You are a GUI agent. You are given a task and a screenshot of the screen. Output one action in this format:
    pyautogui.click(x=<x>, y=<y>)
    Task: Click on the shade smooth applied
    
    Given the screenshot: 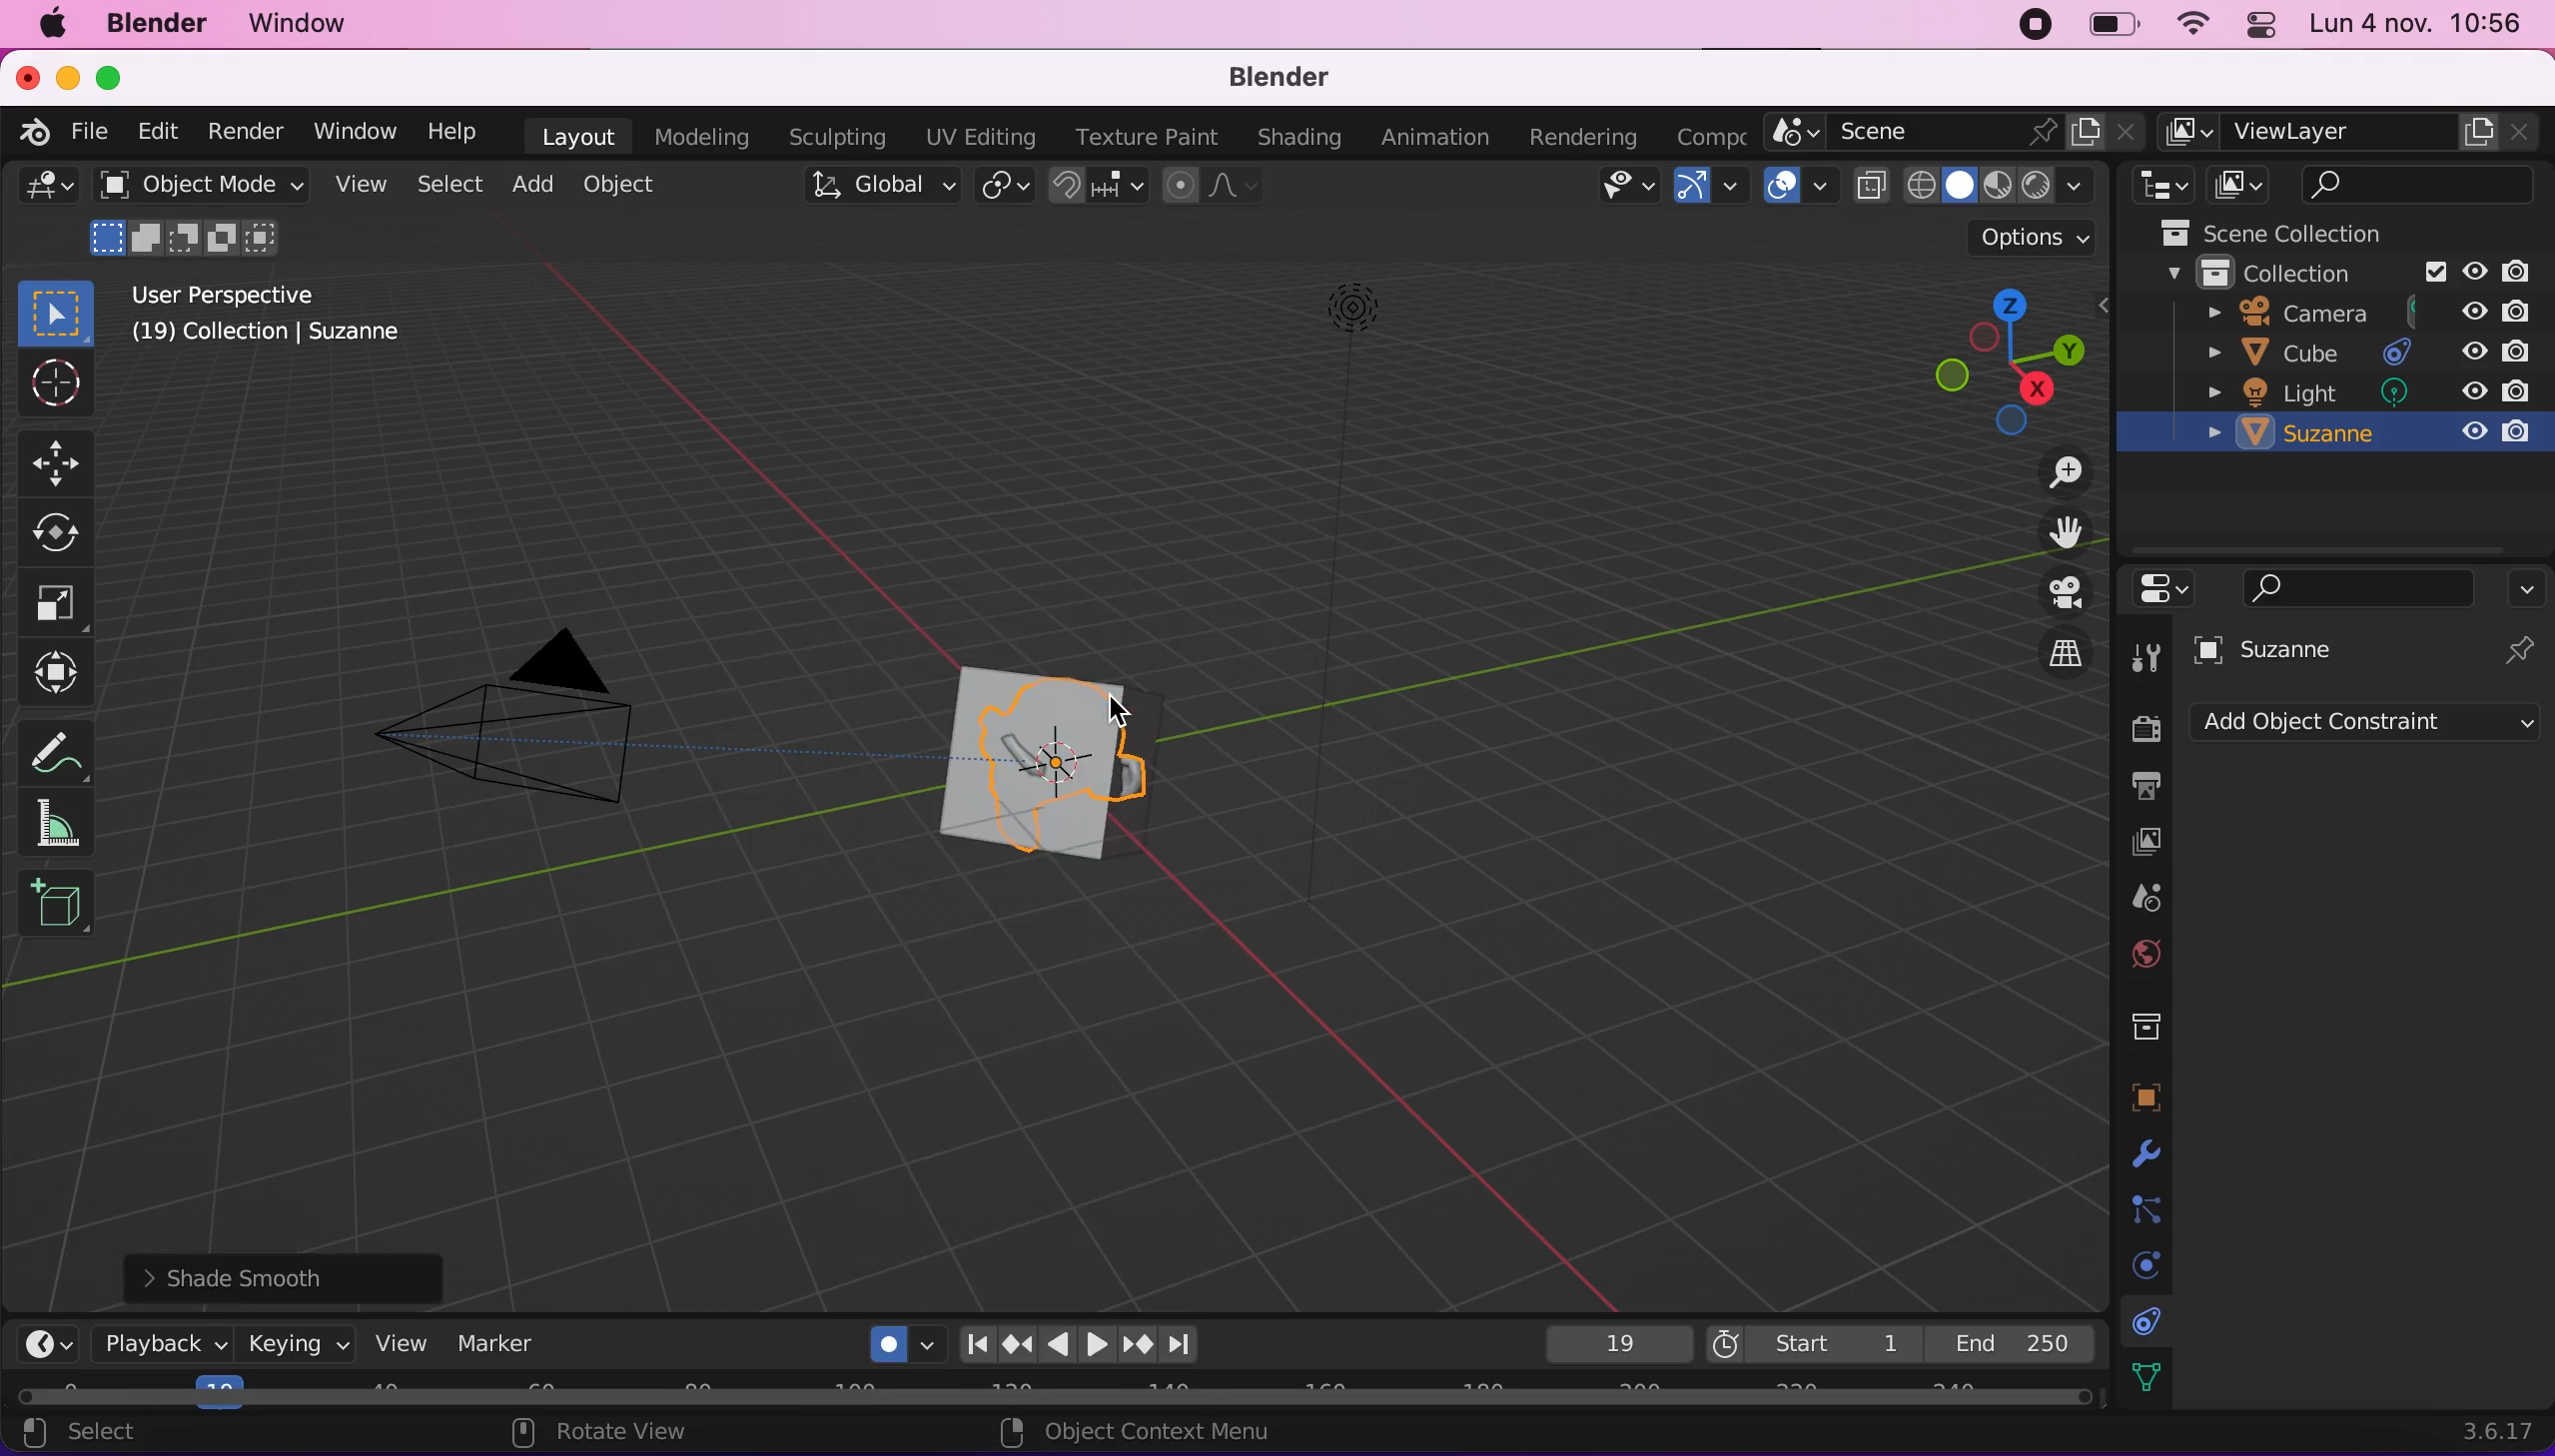 What is the action you would take?
    pyautogui.click(x=297, y=1276)
    